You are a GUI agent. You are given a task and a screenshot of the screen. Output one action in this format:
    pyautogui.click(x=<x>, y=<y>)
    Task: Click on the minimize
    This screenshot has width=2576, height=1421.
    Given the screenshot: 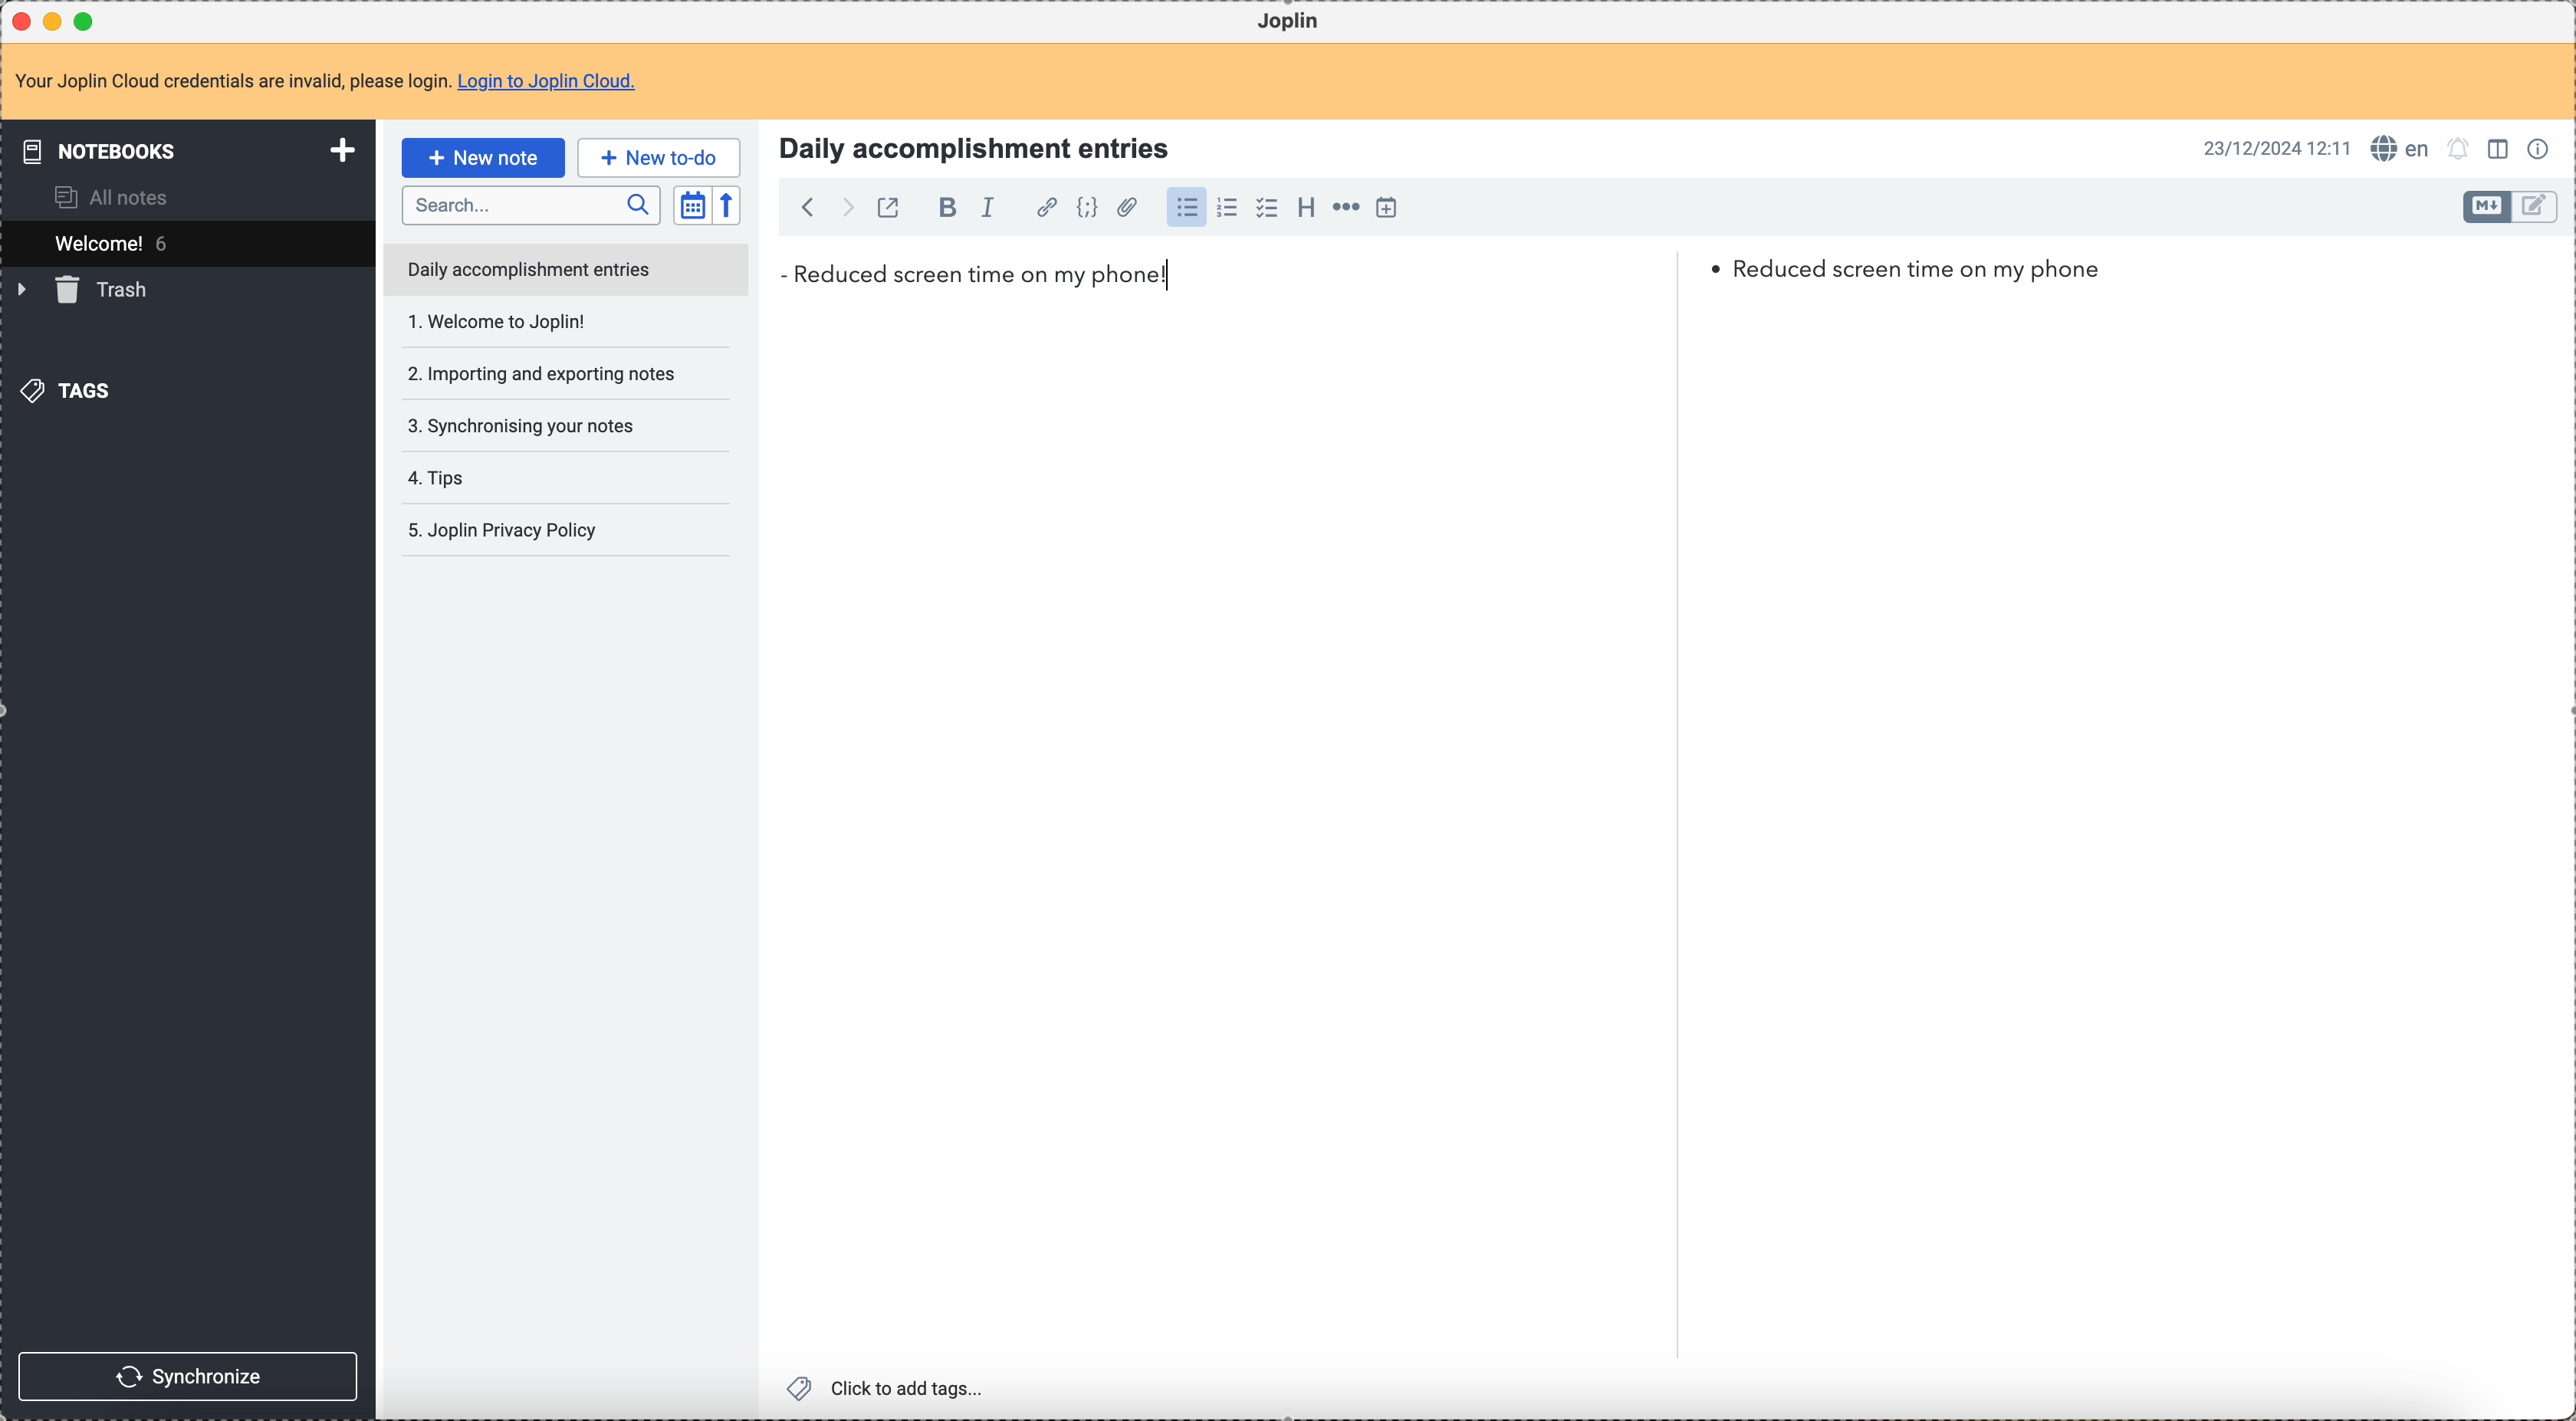 What is the action you would take?
    pyautogui.click(x=57, y=20)
    